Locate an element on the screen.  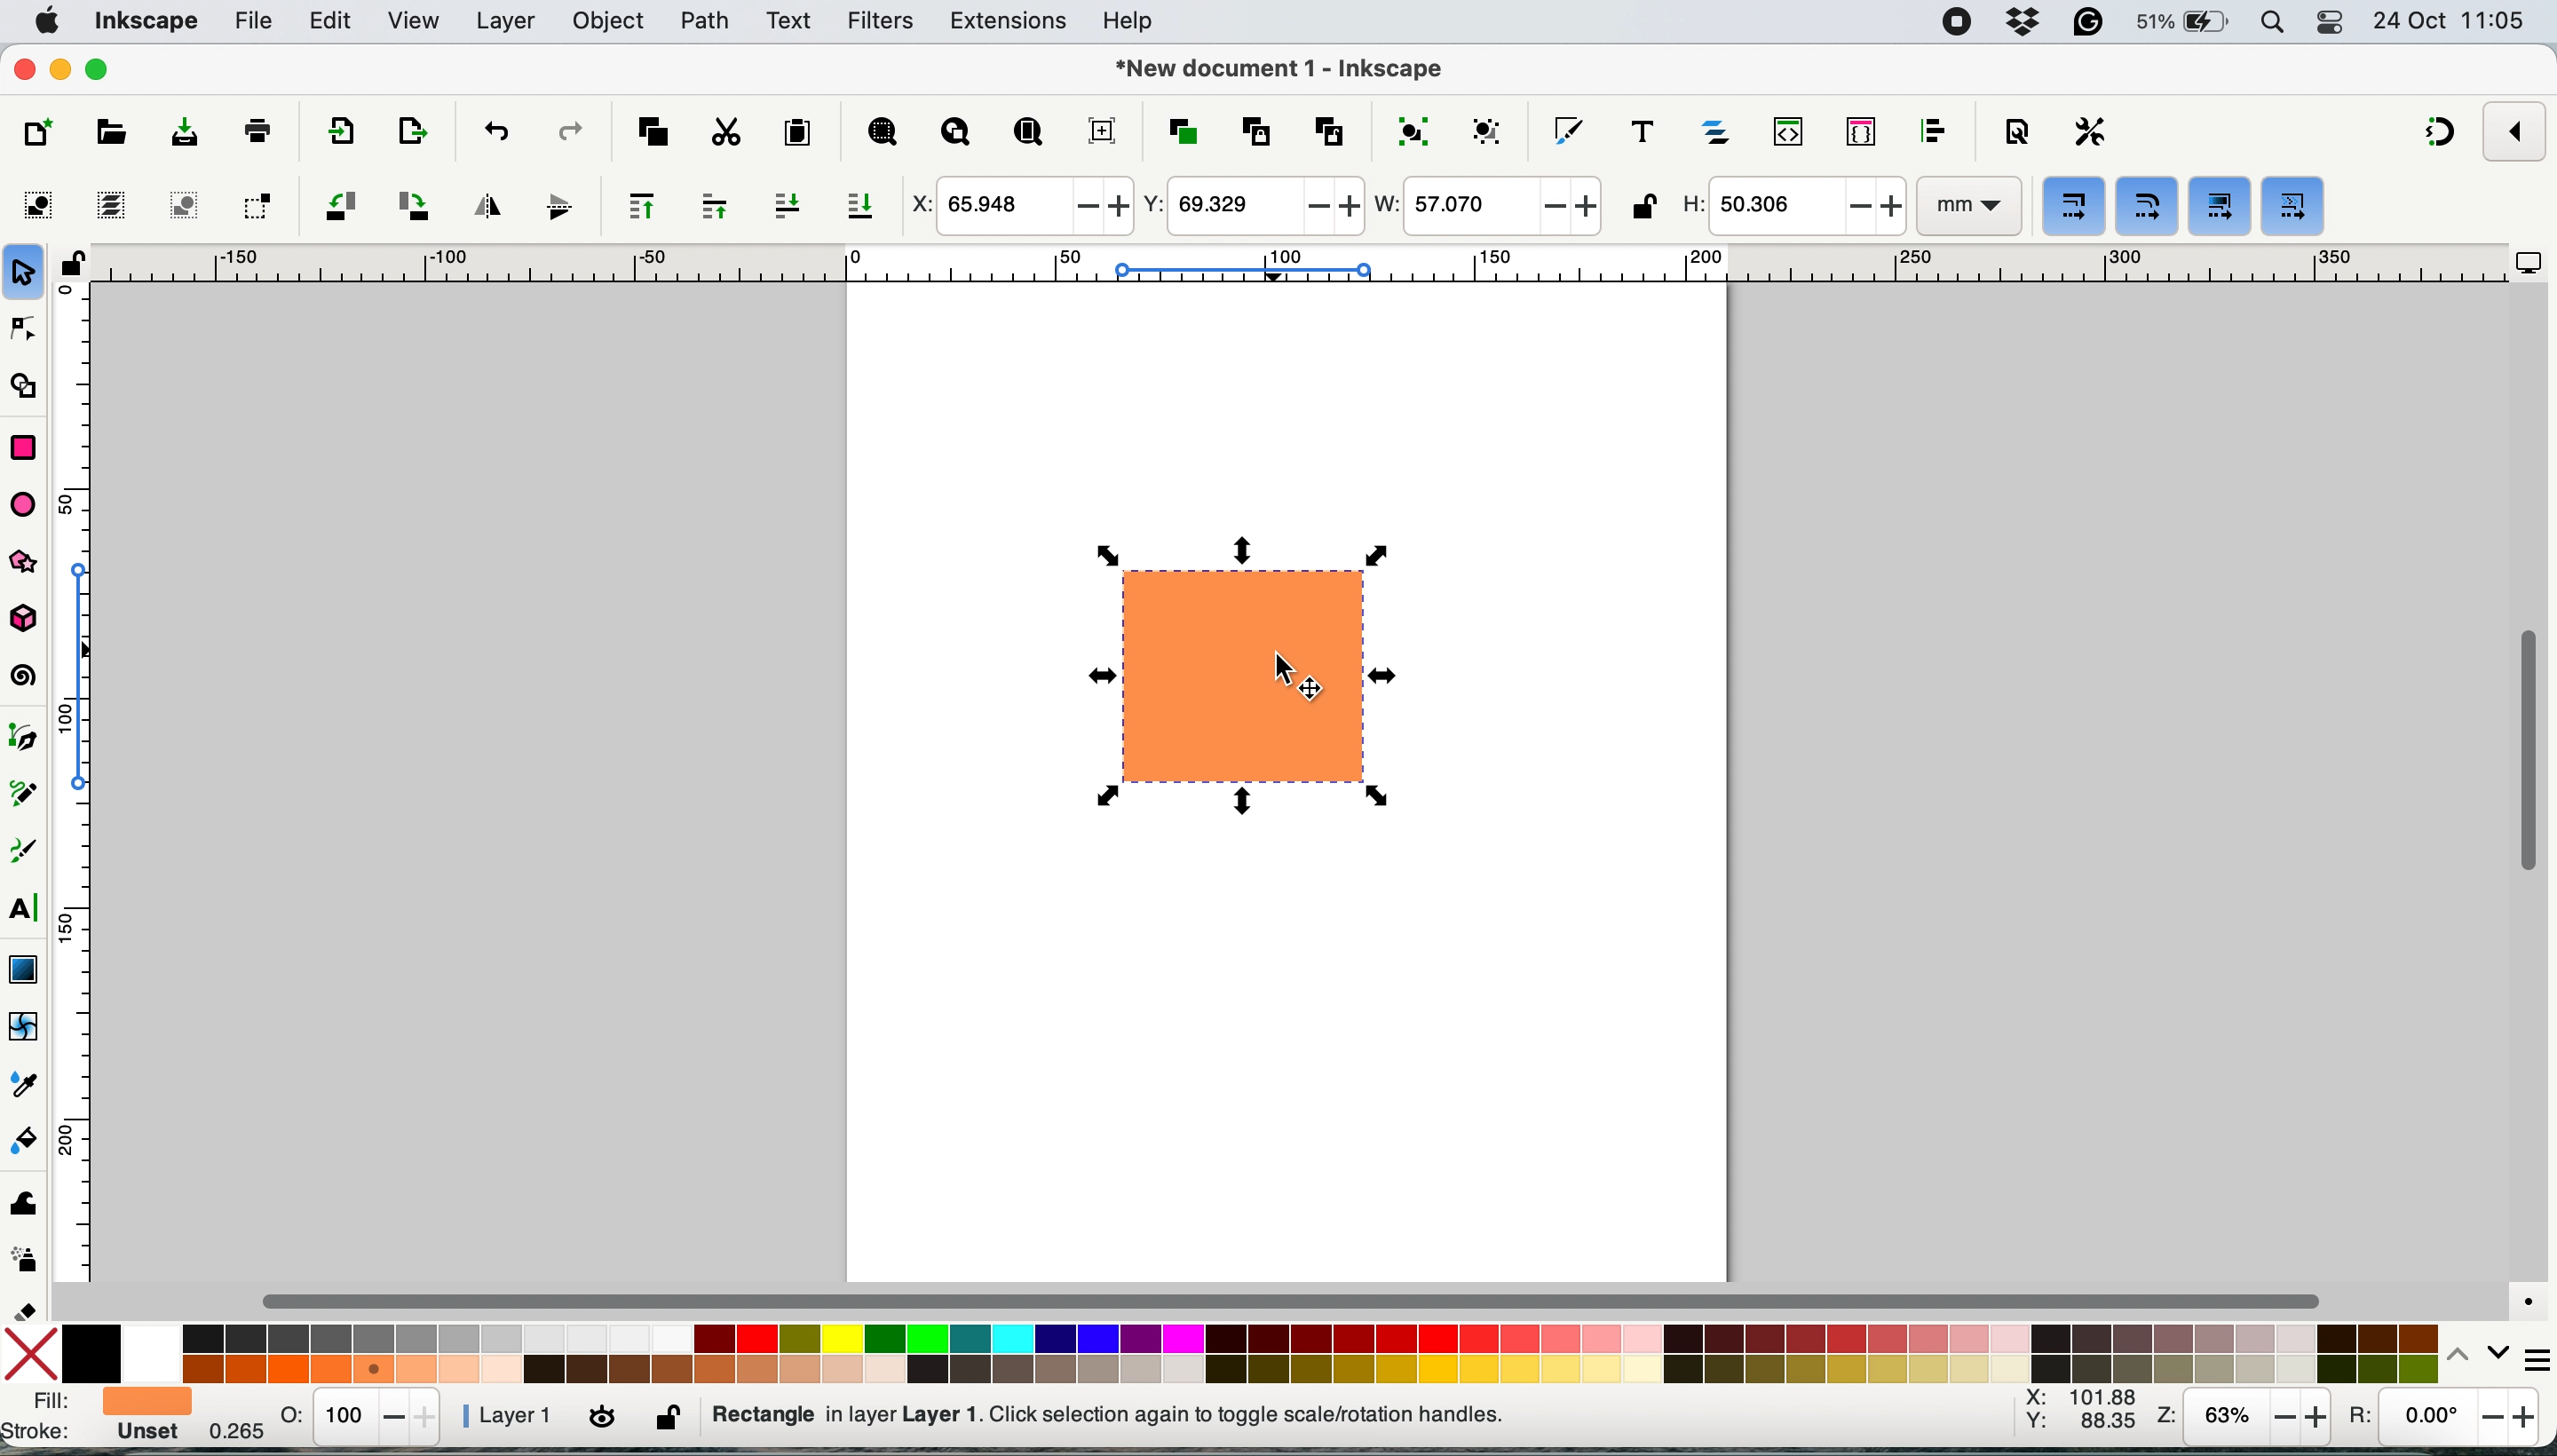
paint bucket tool is located at coordinates (28, 1144).